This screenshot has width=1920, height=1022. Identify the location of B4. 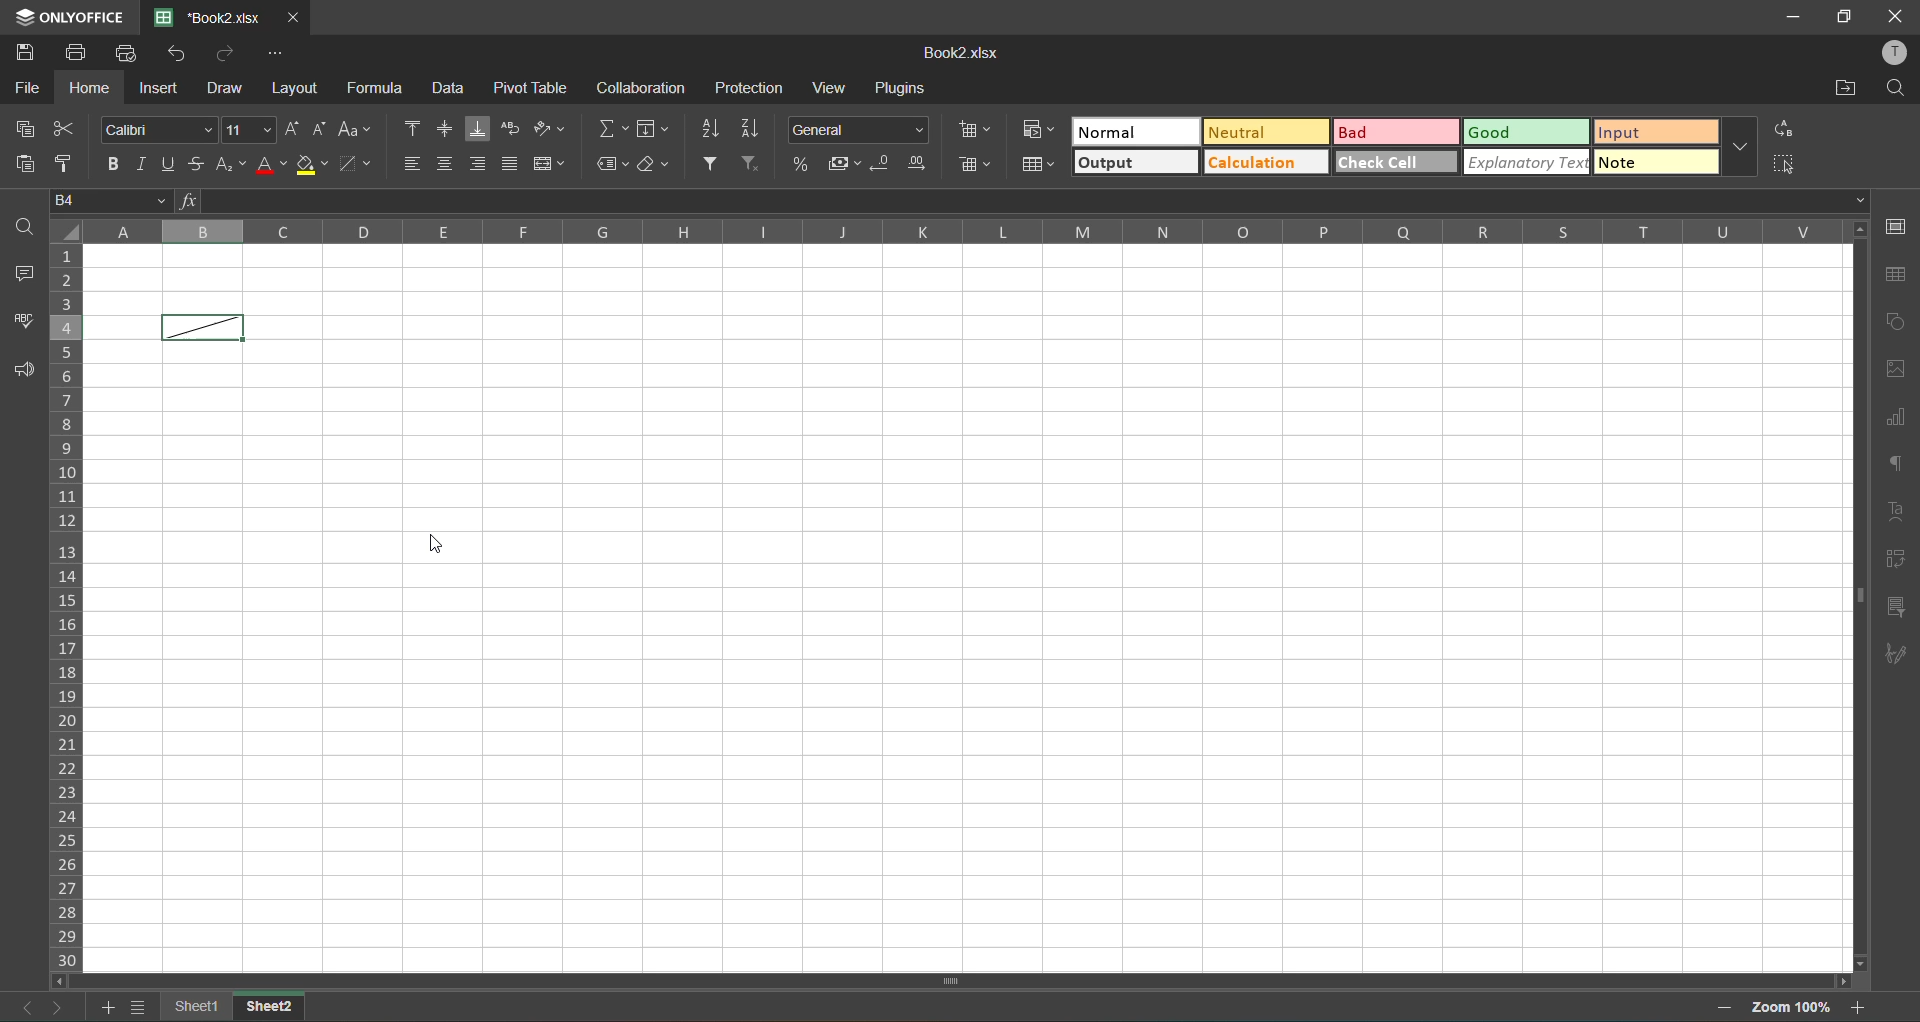
(113, 199).